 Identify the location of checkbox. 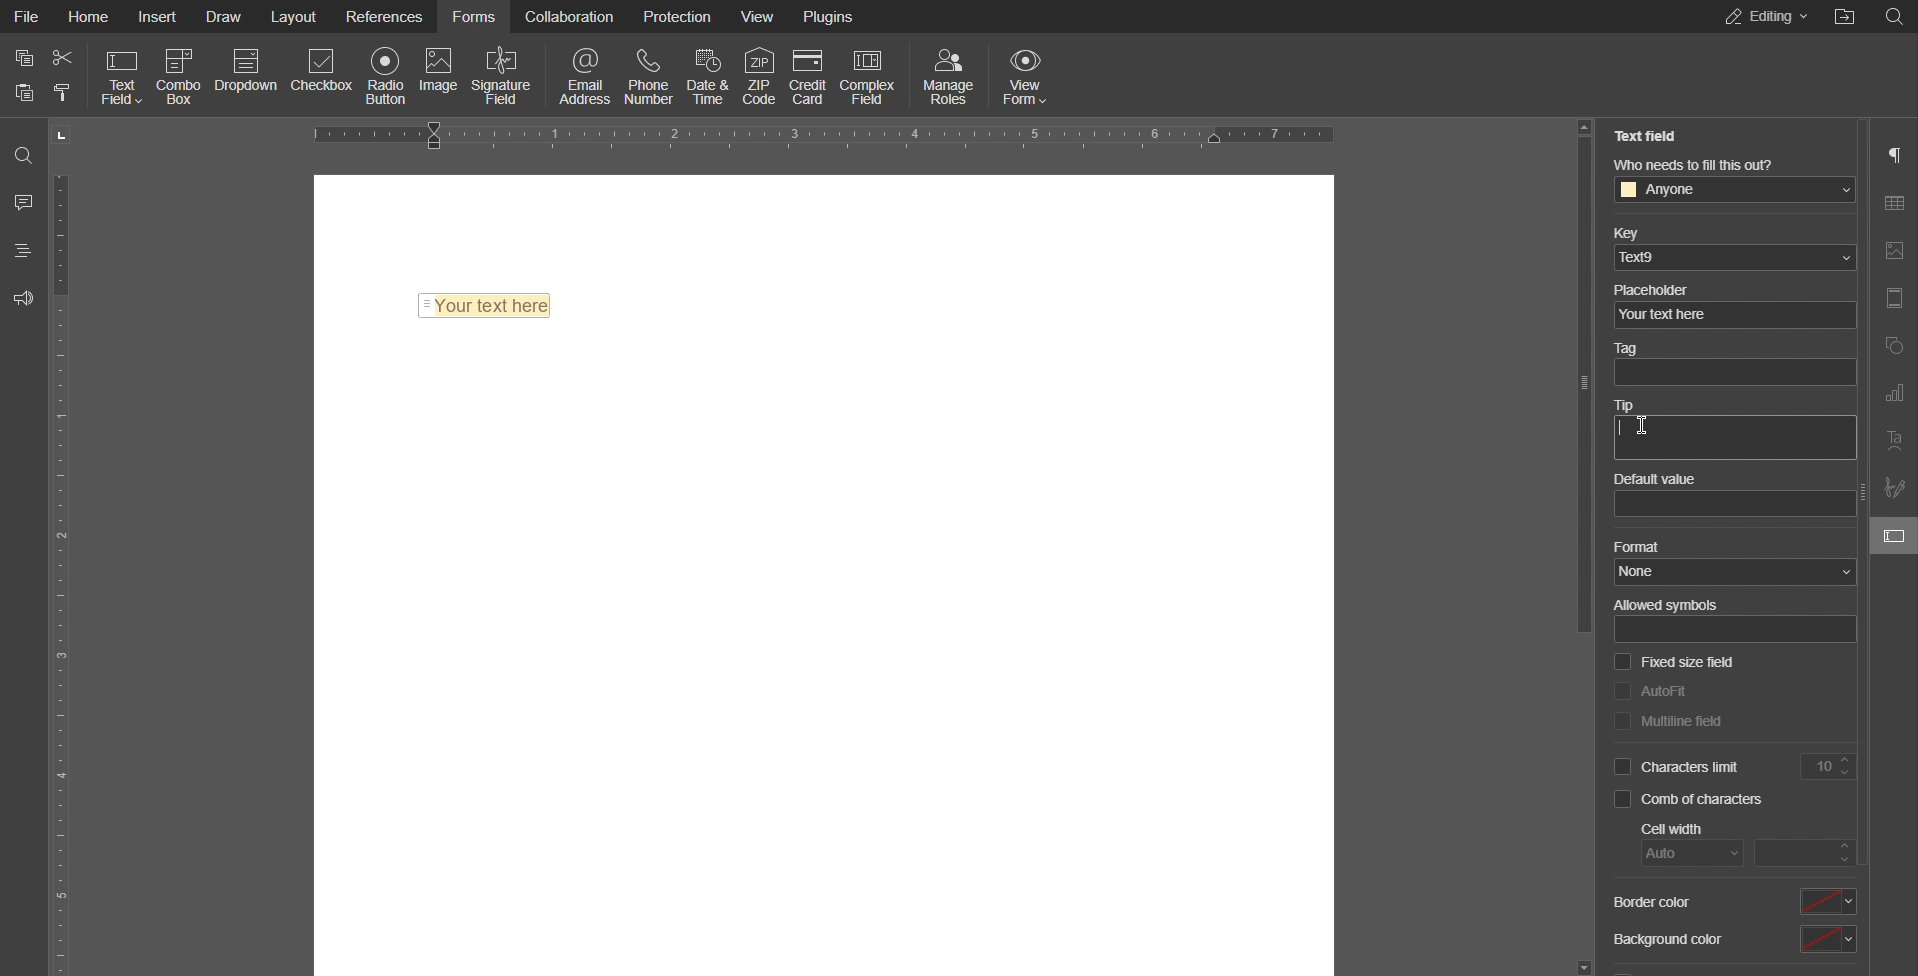
(1626, 660).